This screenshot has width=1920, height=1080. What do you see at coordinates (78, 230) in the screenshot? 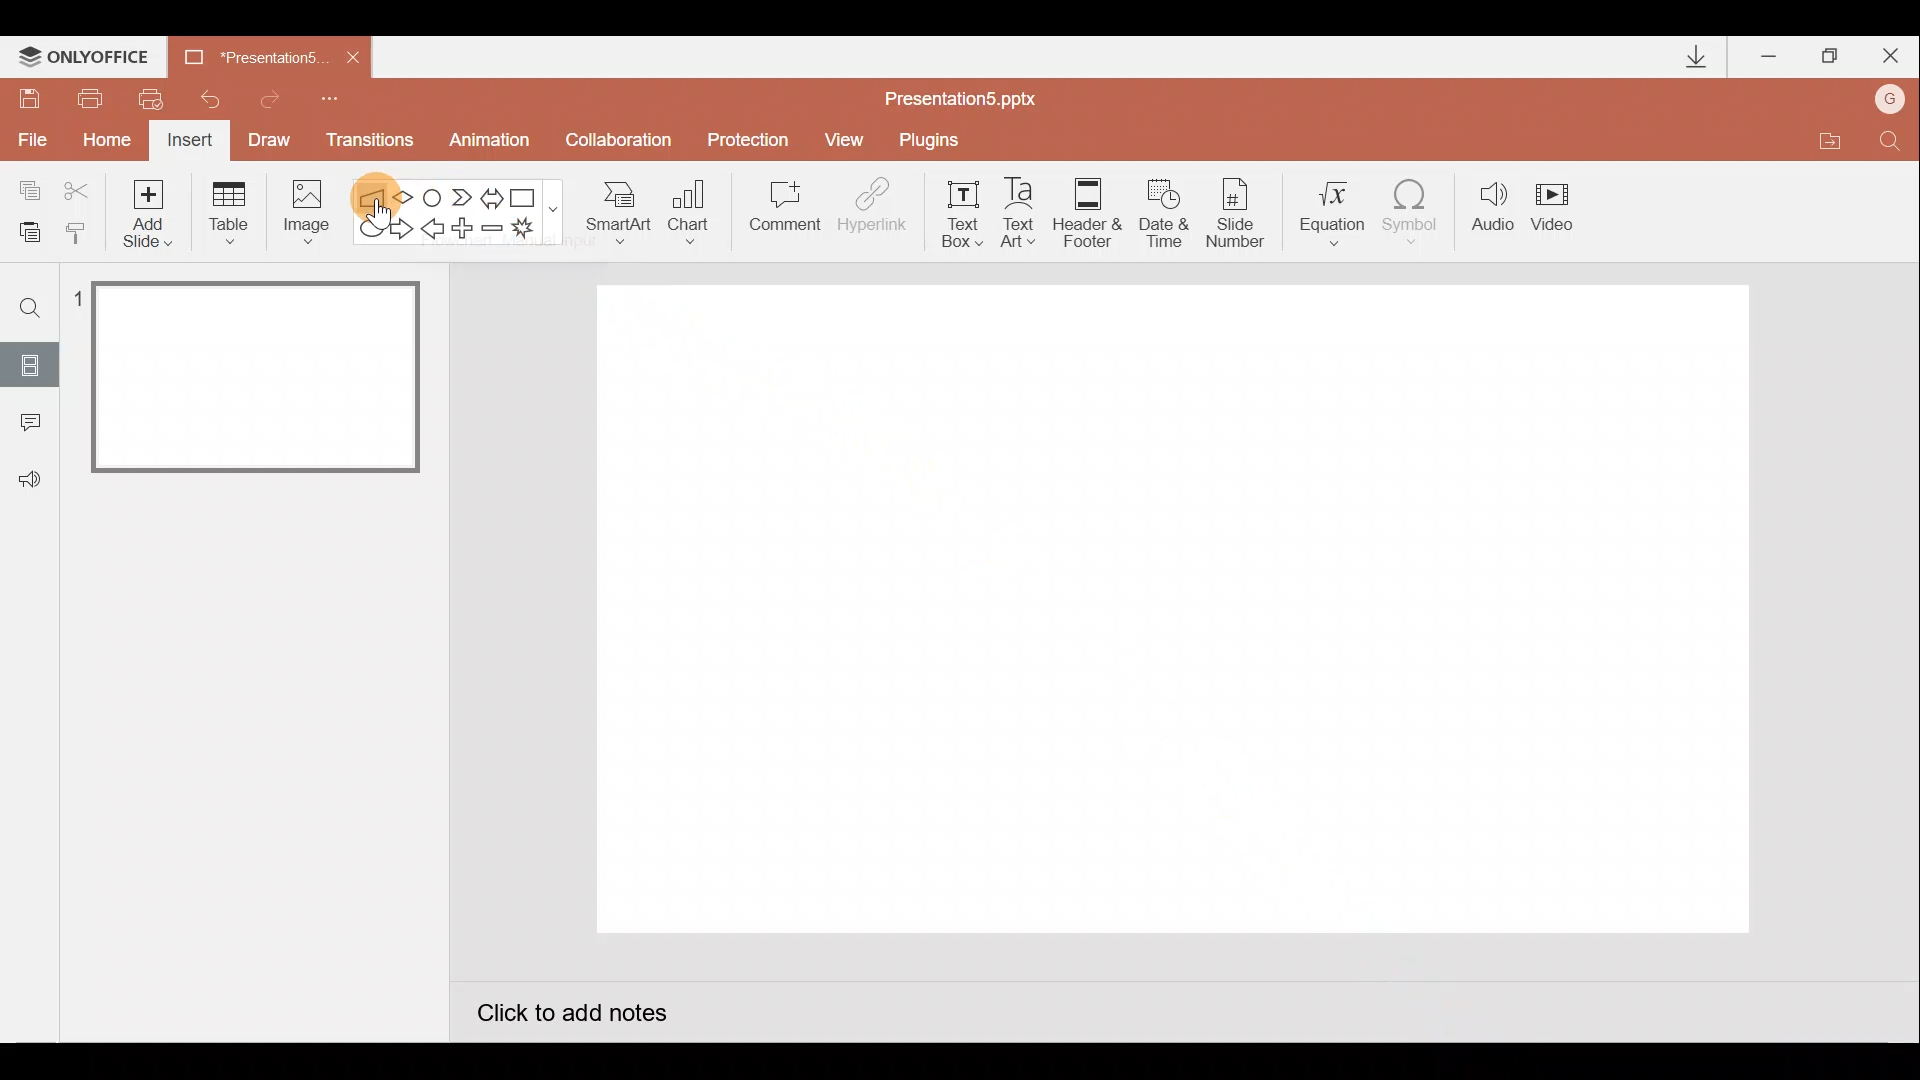
I see `Copy style` at bounding box center [78, 230].